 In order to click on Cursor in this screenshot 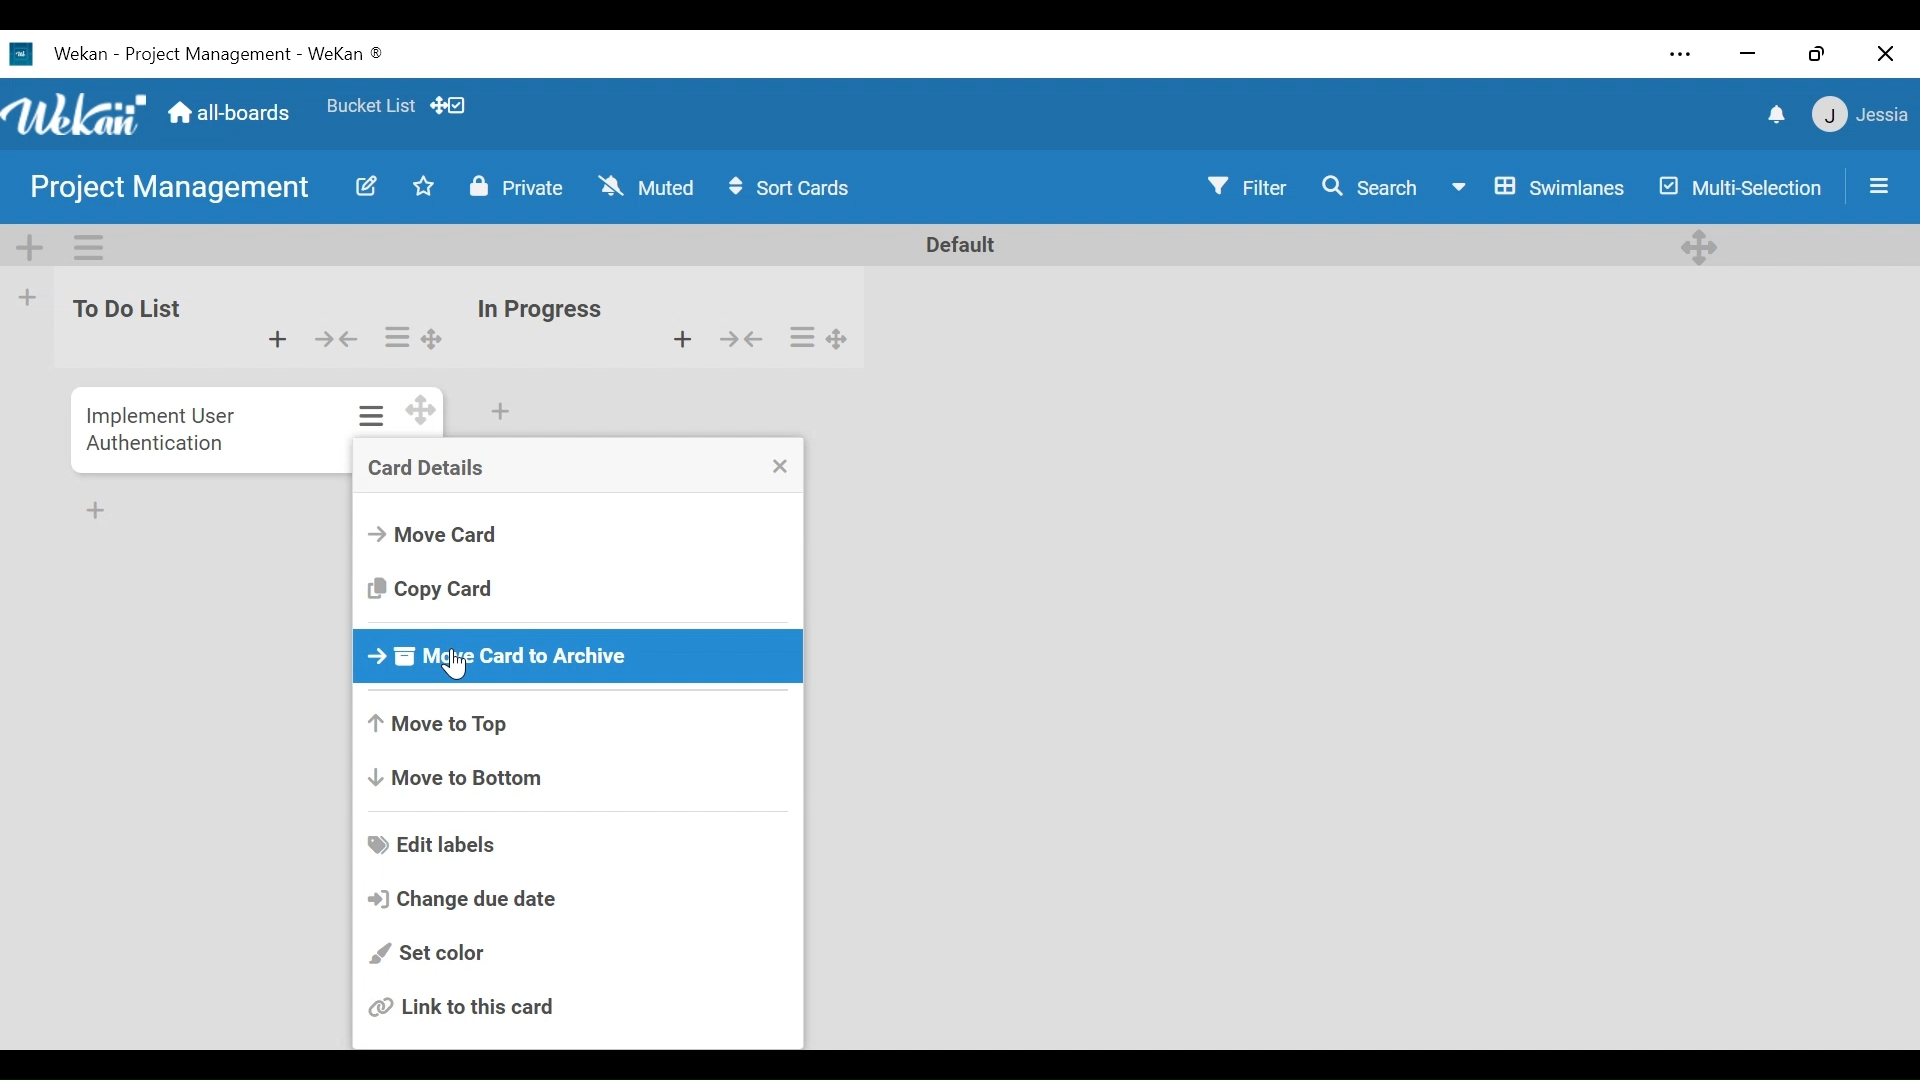, I will do `click(457, 663)`.